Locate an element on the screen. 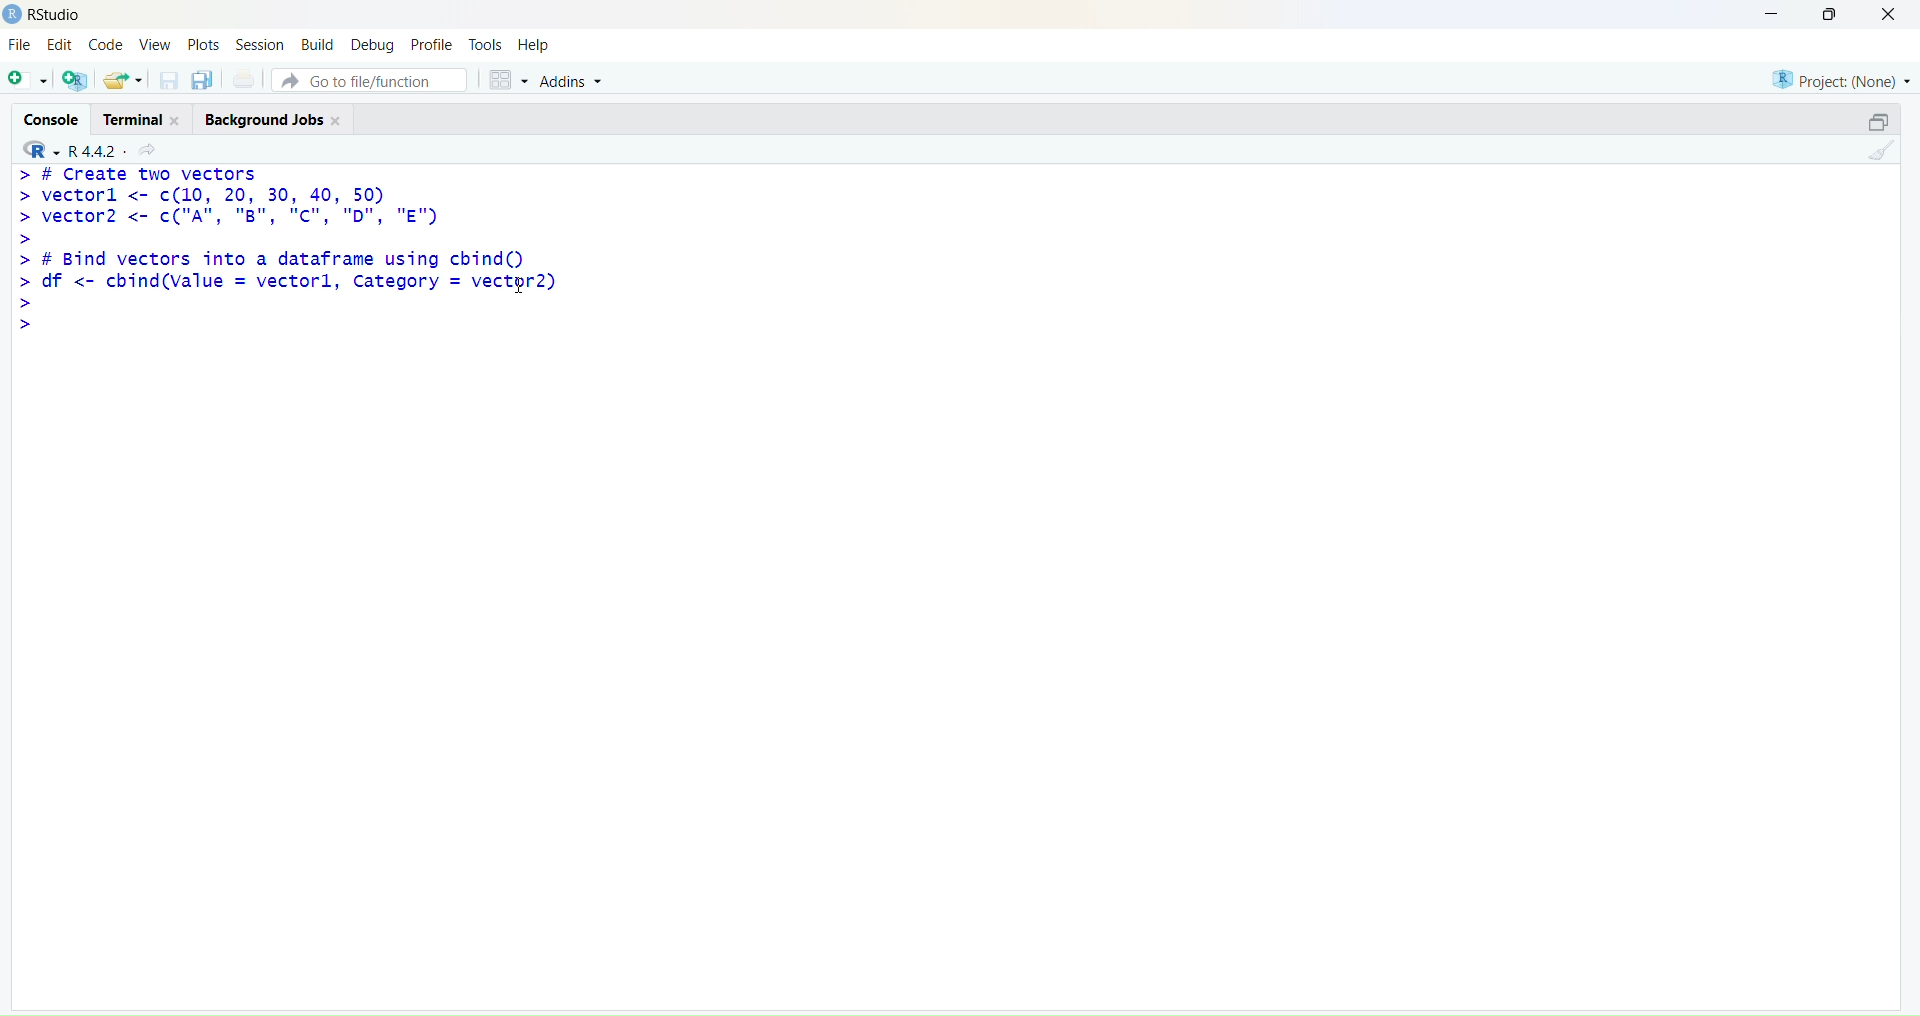  save open document is located at coordinates (168, 82).